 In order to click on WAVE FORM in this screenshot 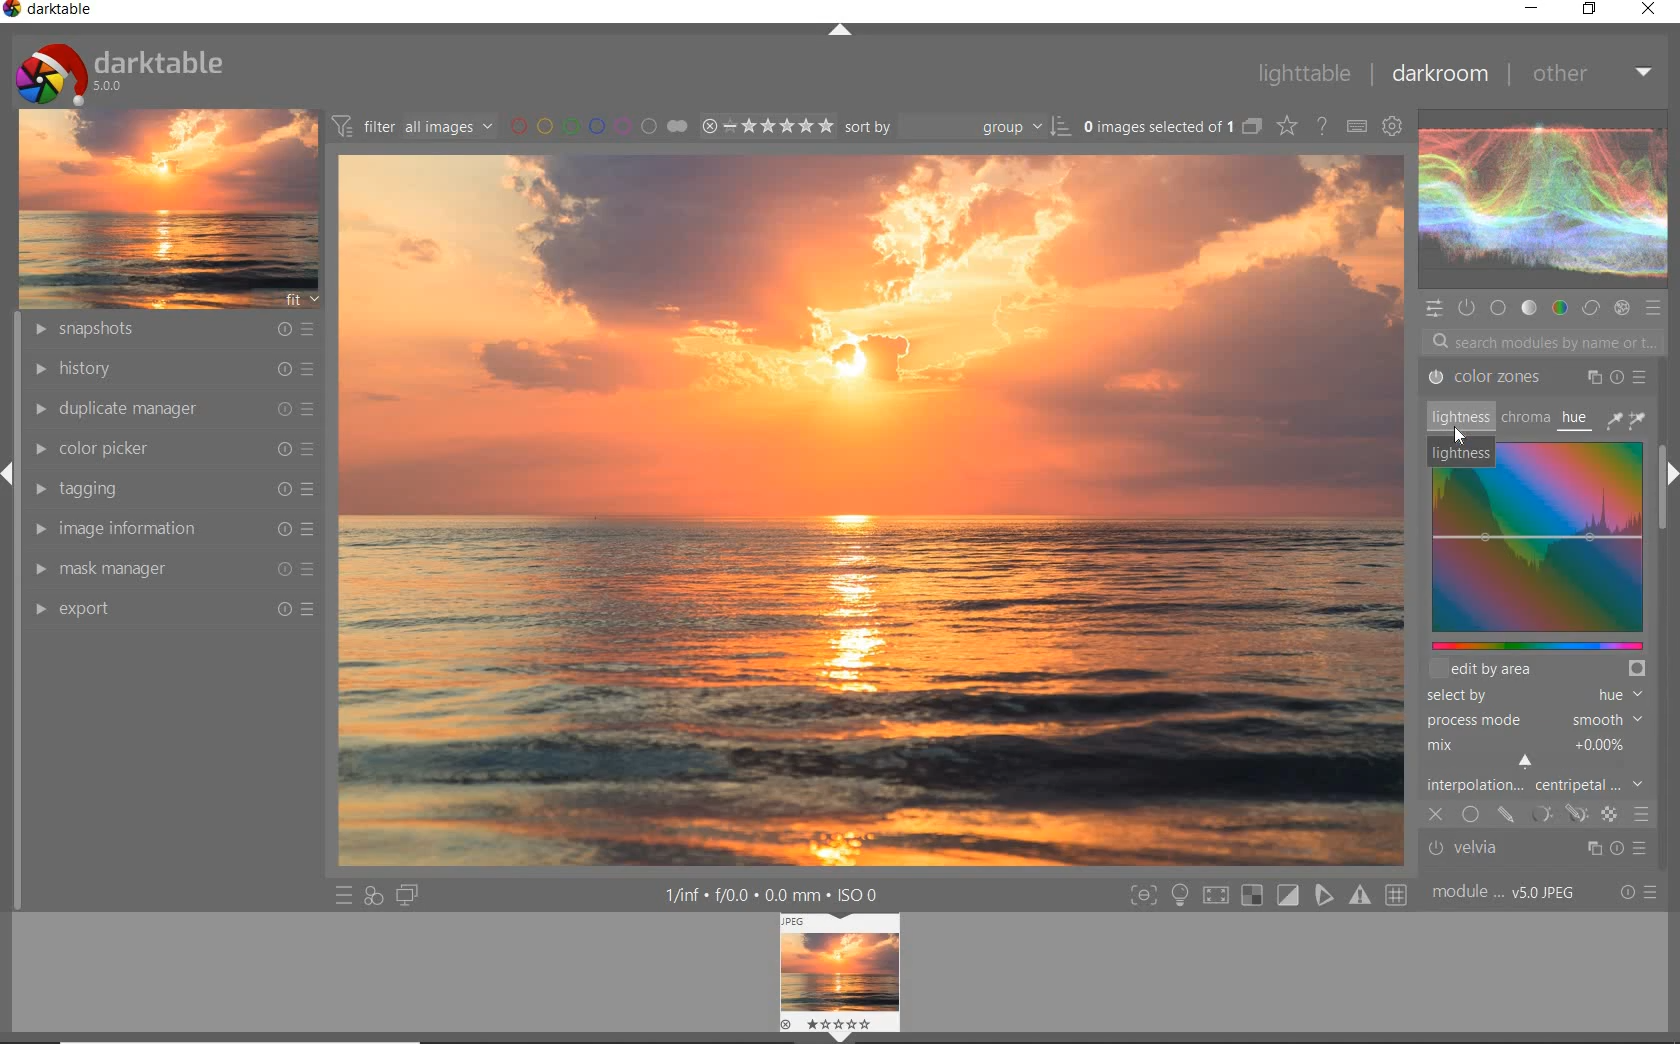, I will do `click(1541, 202)`.